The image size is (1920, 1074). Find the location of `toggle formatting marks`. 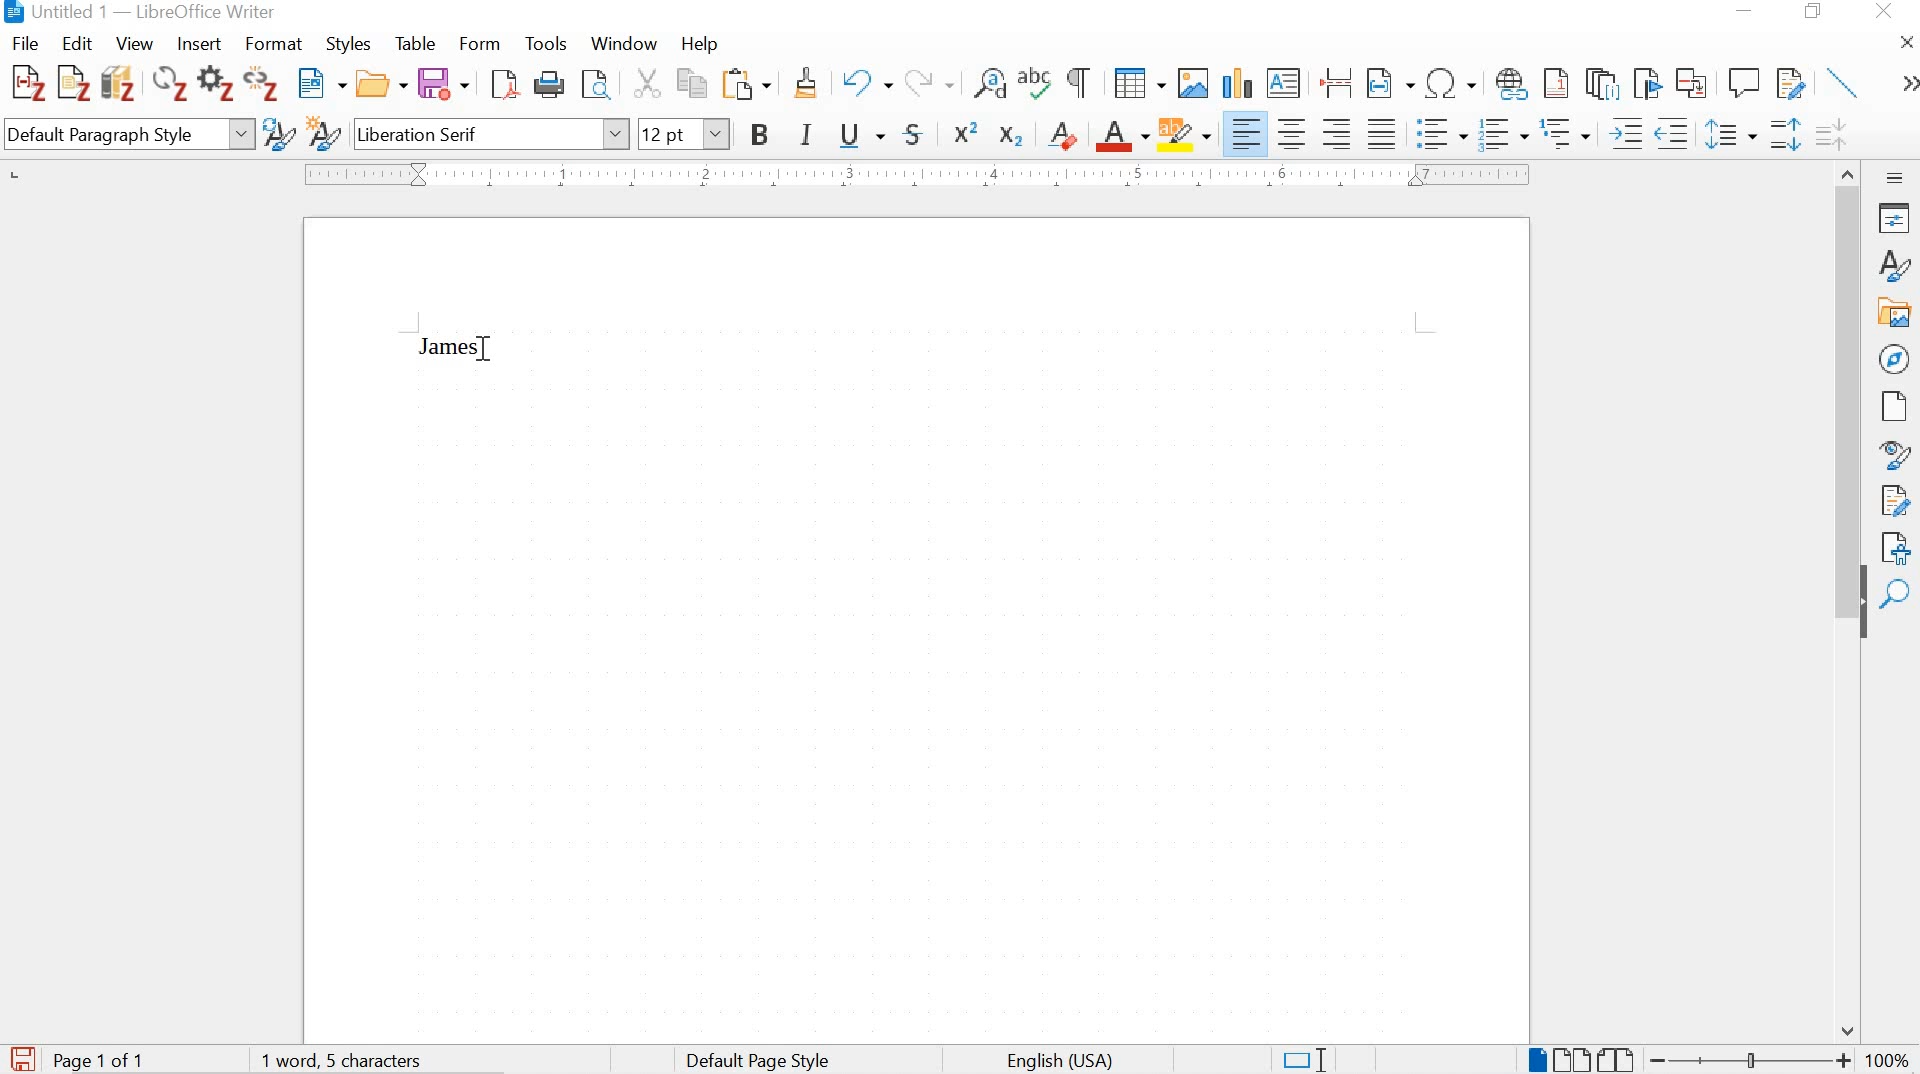

toggle formatting marks is located at coordinates (1080, 82).